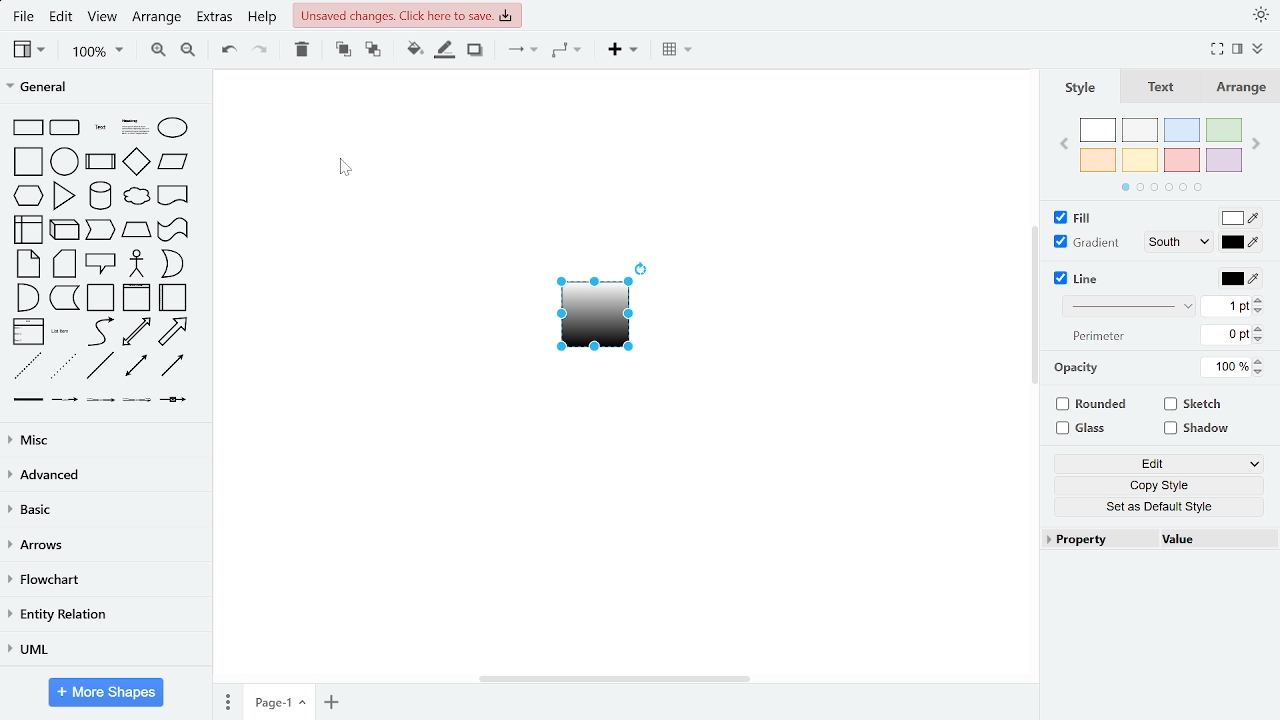 The height and width of the screenshot is (720, 1280). Describe the element at coordinates (1033, 309) in the screenshot. I see `vertical scroll bar` at that location.